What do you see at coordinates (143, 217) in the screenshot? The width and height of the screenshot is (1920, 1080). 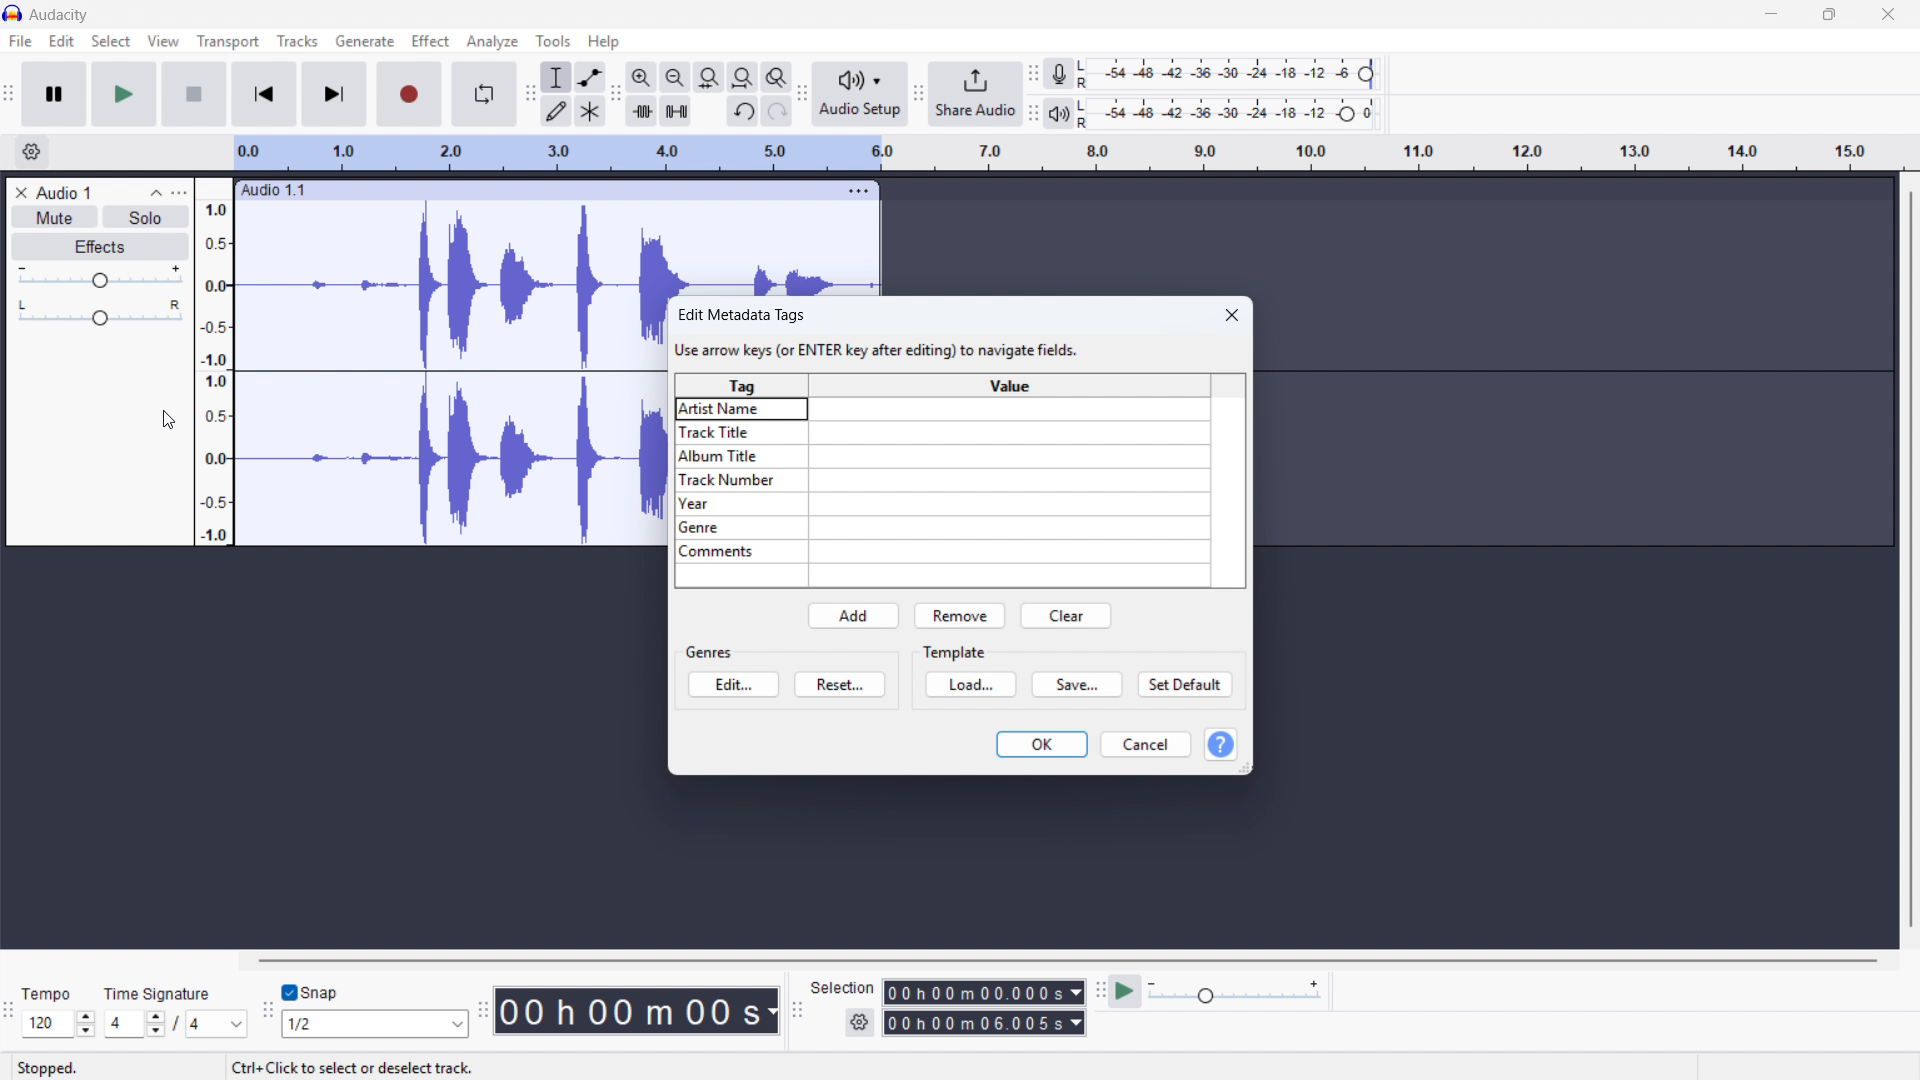 I see `solo` at bounding box center [143, 217].